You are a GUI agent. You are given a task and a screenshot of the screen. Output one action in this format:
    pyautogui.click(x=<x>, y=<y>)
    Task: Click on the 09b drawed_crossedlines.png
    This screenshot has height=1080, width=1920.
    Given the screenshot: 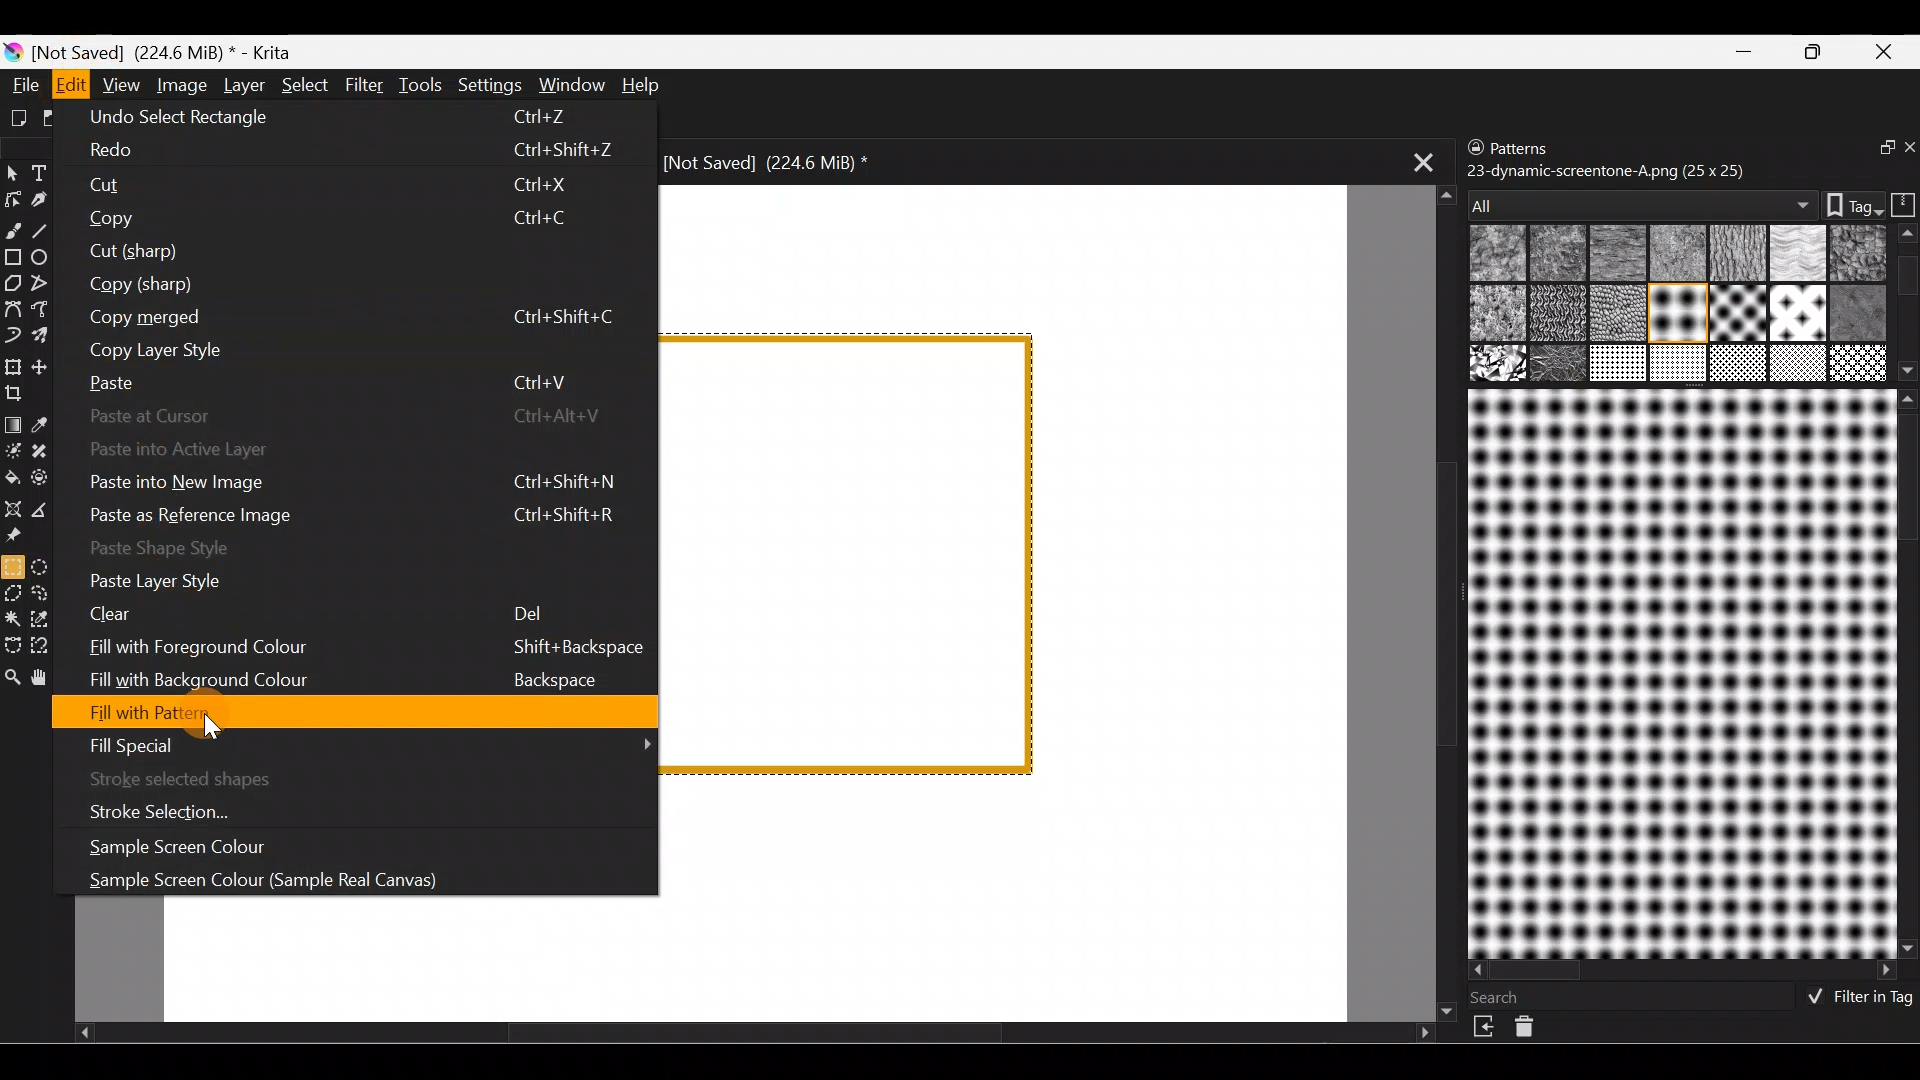 What is the action you would take?
    pyautogui.click(x=1615, y=313)
    